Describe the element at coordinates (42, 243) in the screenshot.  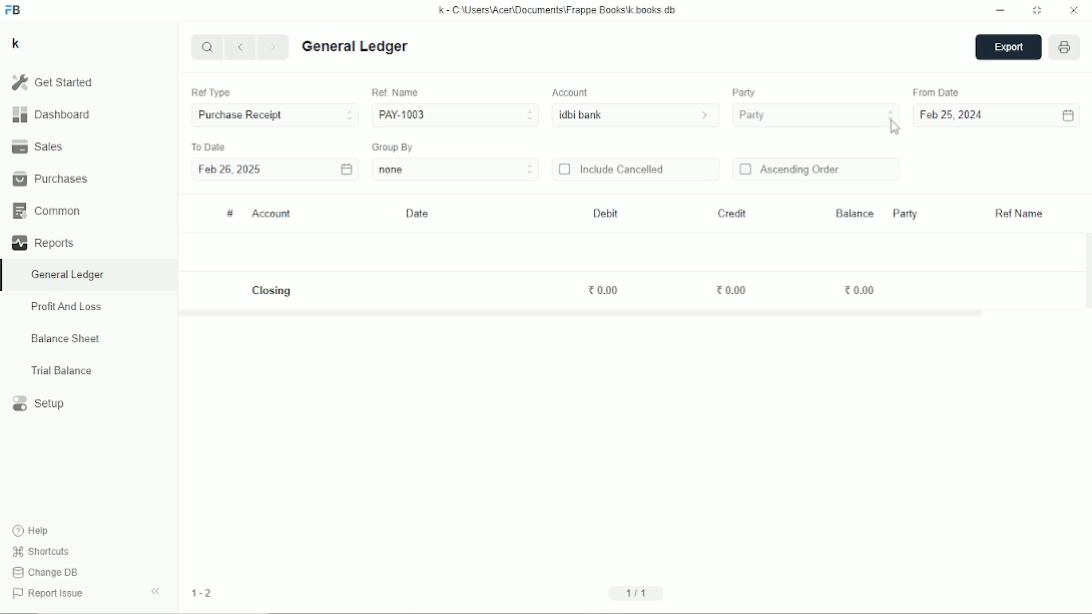
I see `Reports` at that location.